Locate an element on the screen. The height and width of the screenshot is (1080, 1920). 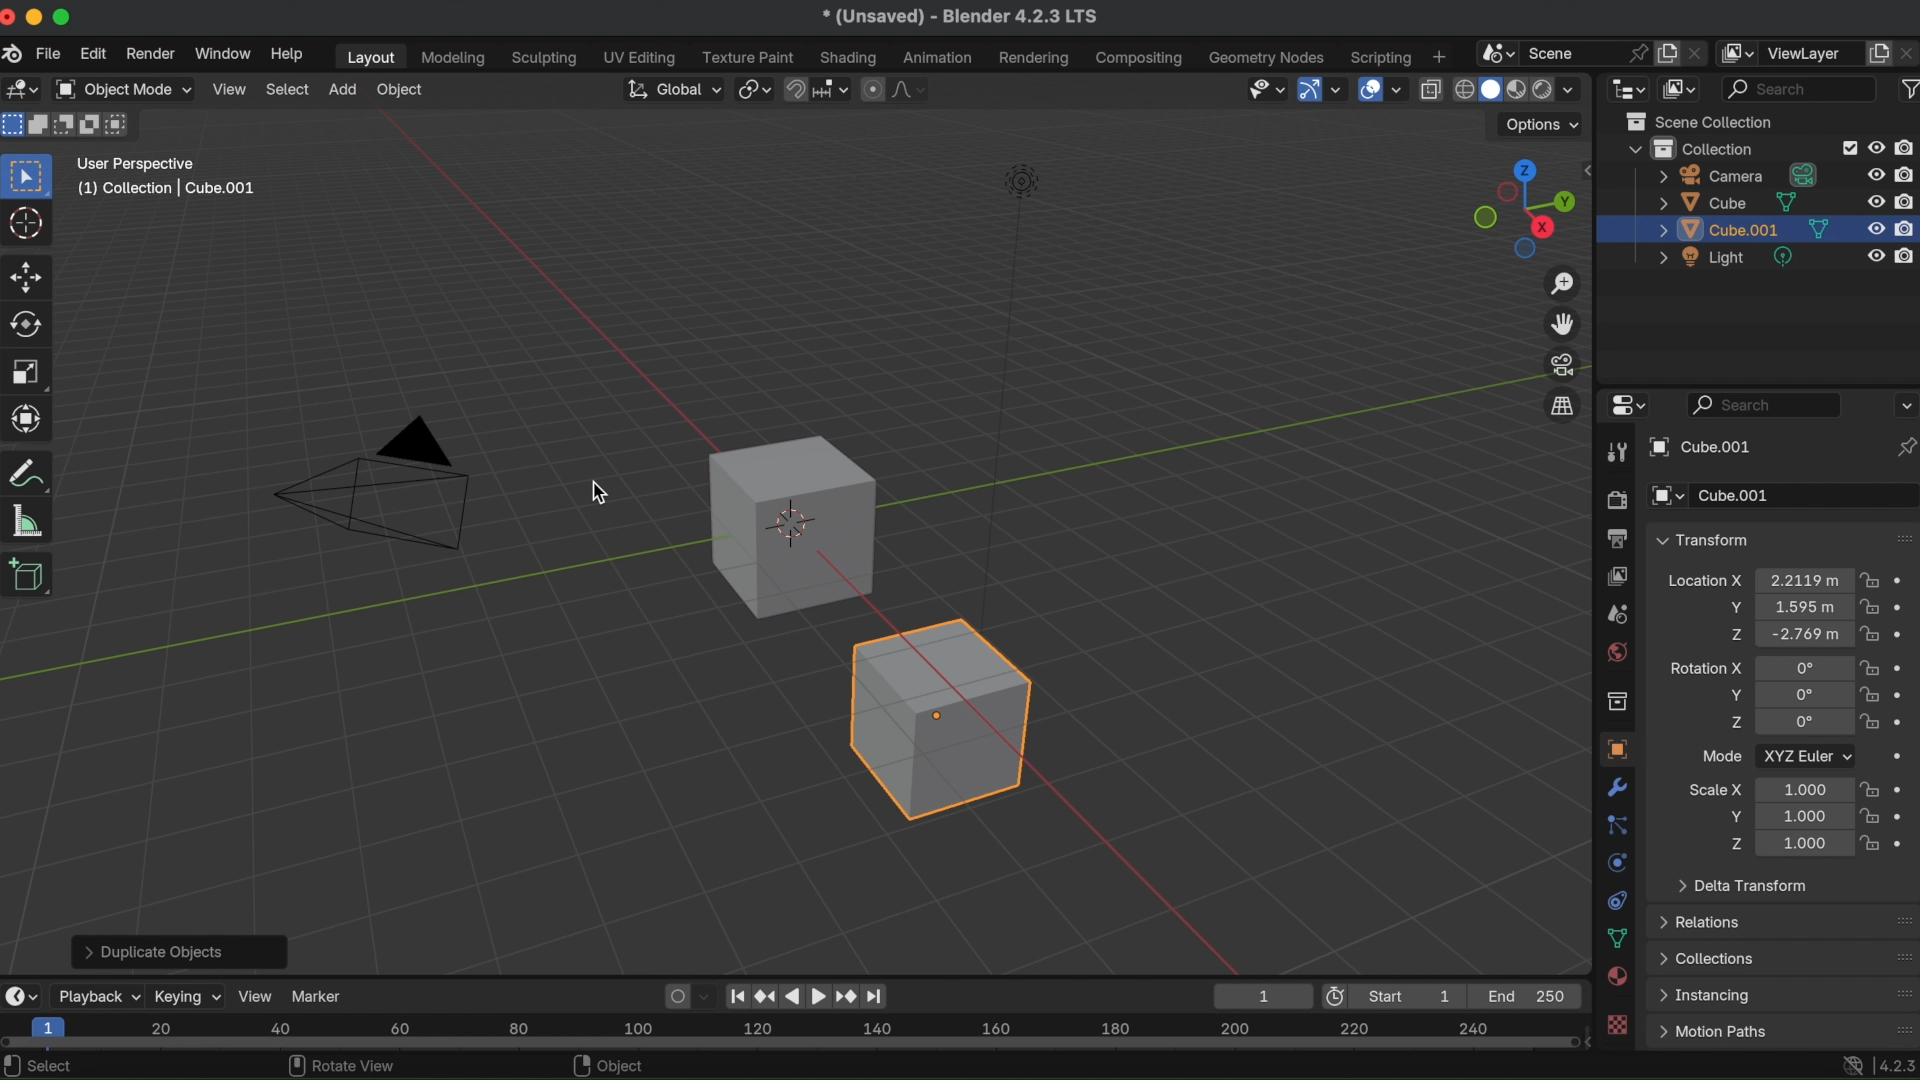
cube is located at coordinates (791, 525).